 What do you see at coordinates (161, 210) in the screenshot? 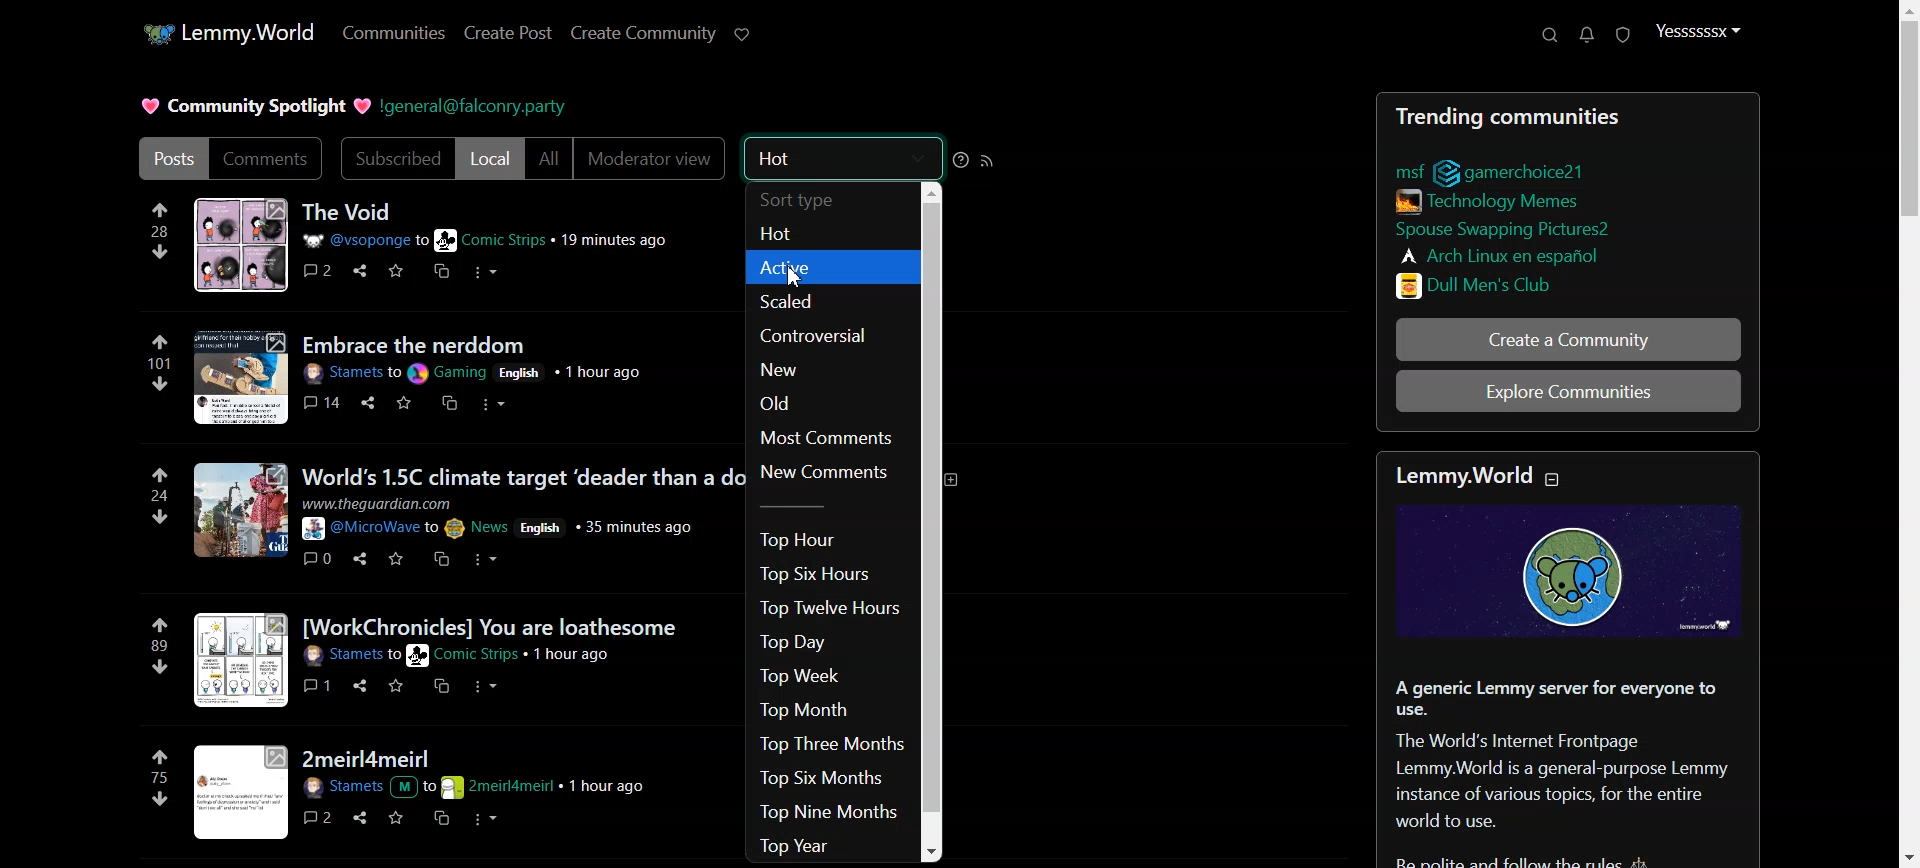
I see `upvote` at bounding box center [161, 210].